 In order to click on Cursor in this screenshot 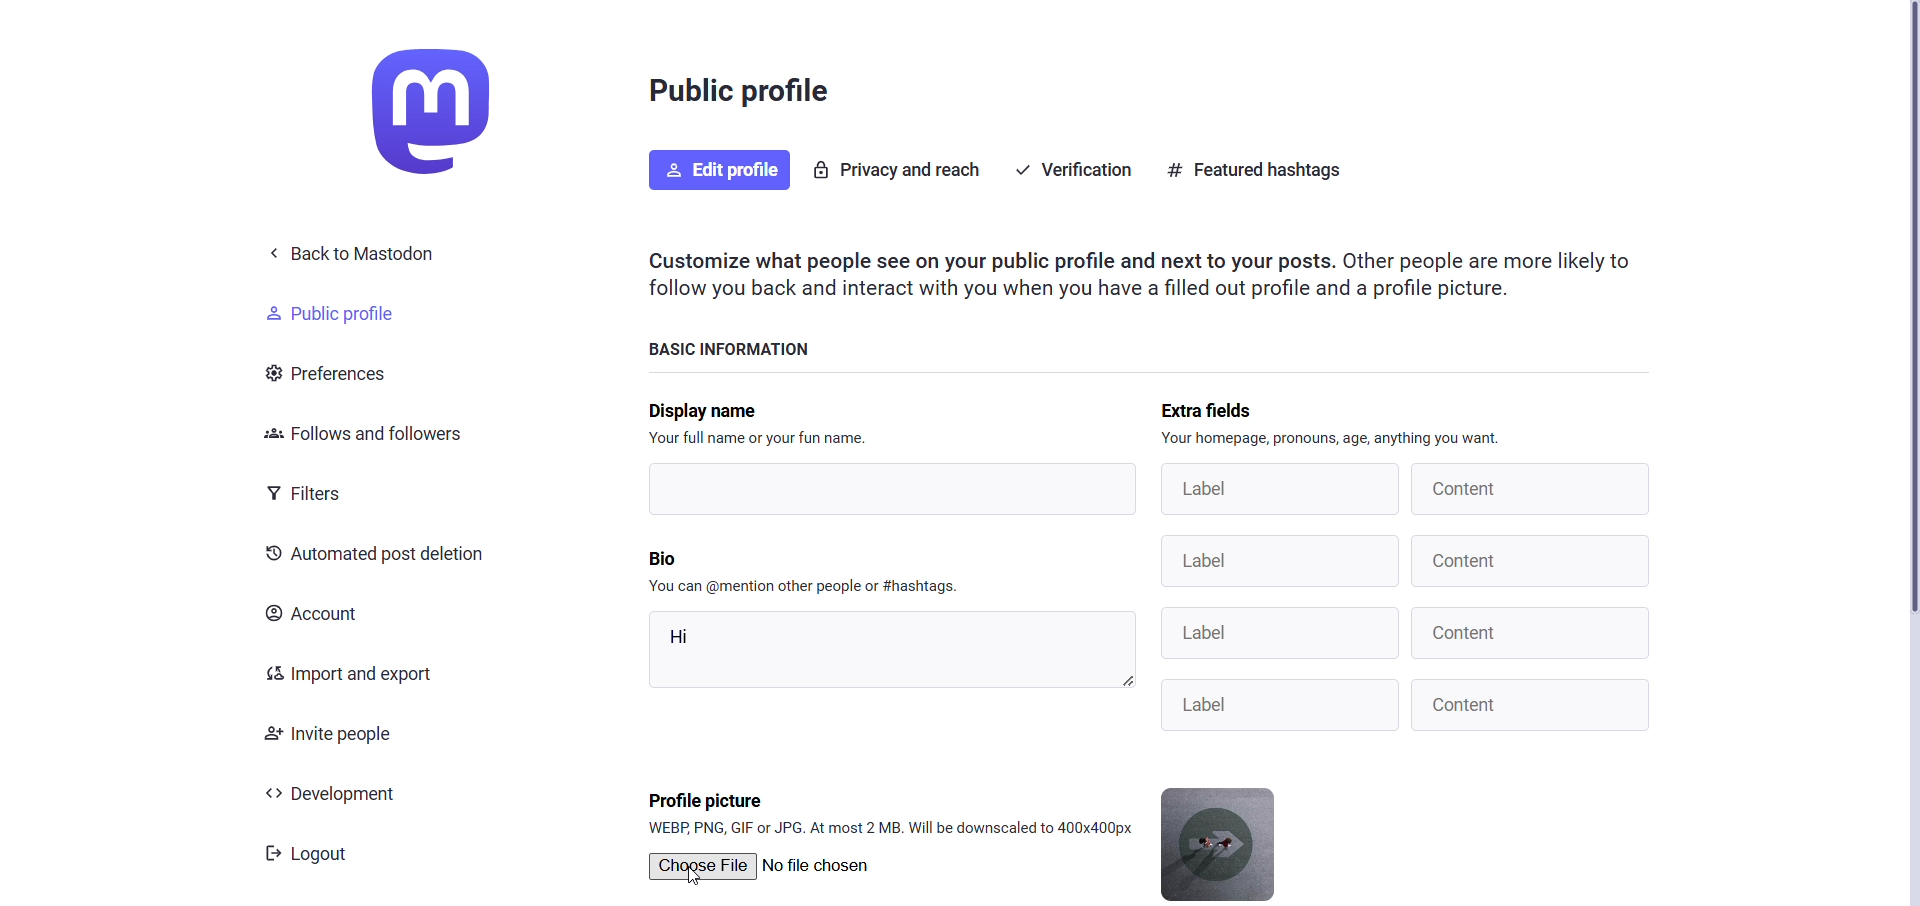, I will do `click(694, 875)`.